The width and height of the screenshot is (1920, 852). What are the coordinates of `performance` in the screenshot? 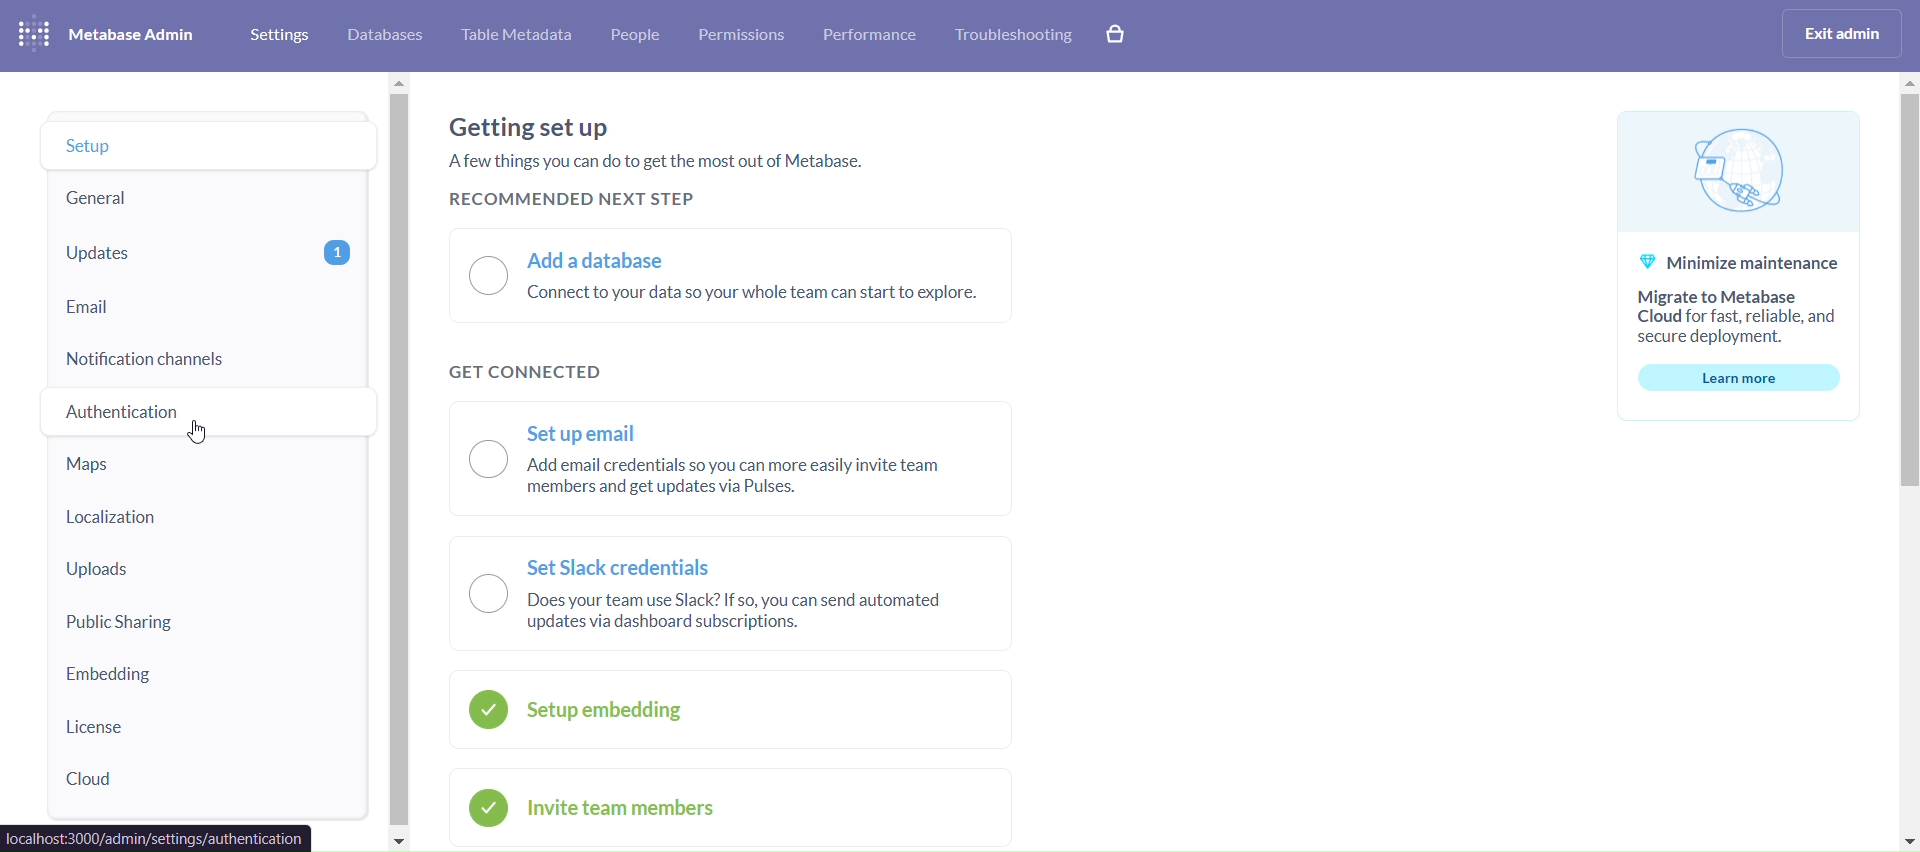 It's located at (874, 37).